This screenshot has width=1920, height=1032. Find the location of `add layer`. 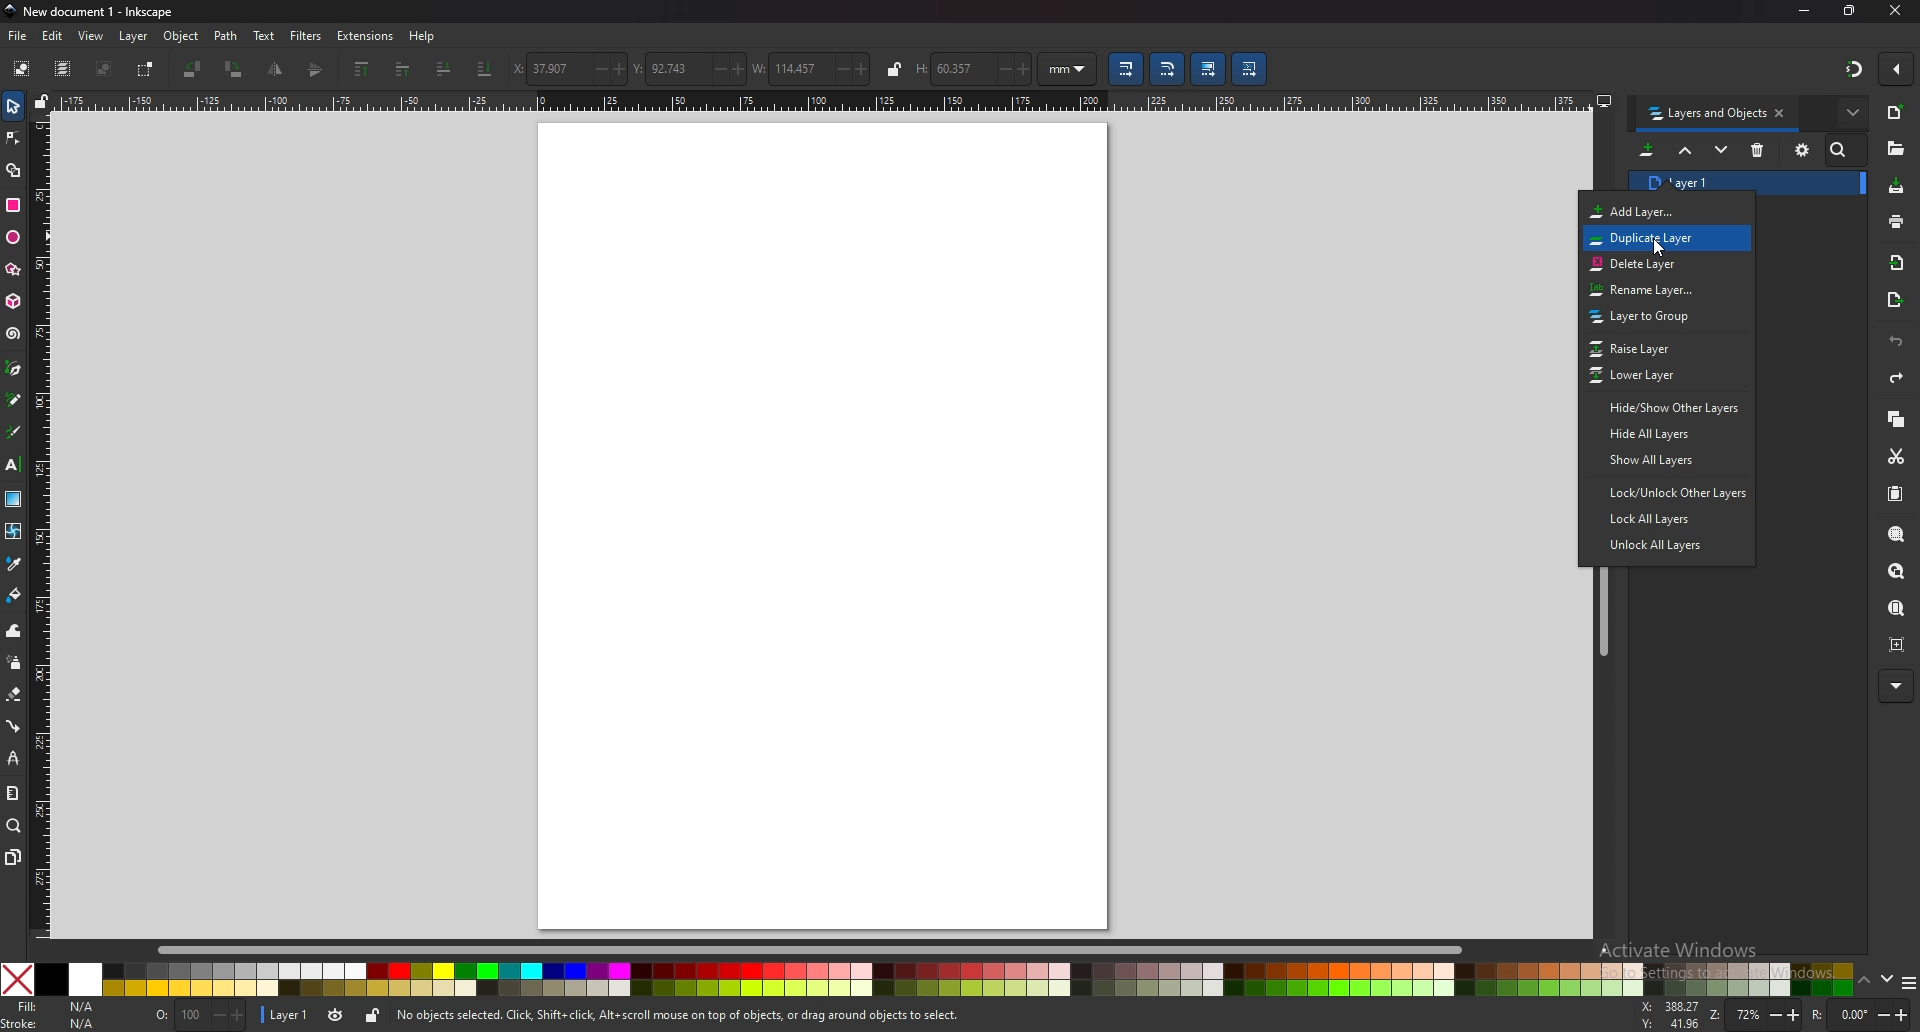

add layer is located at coordinates (1654, 211).